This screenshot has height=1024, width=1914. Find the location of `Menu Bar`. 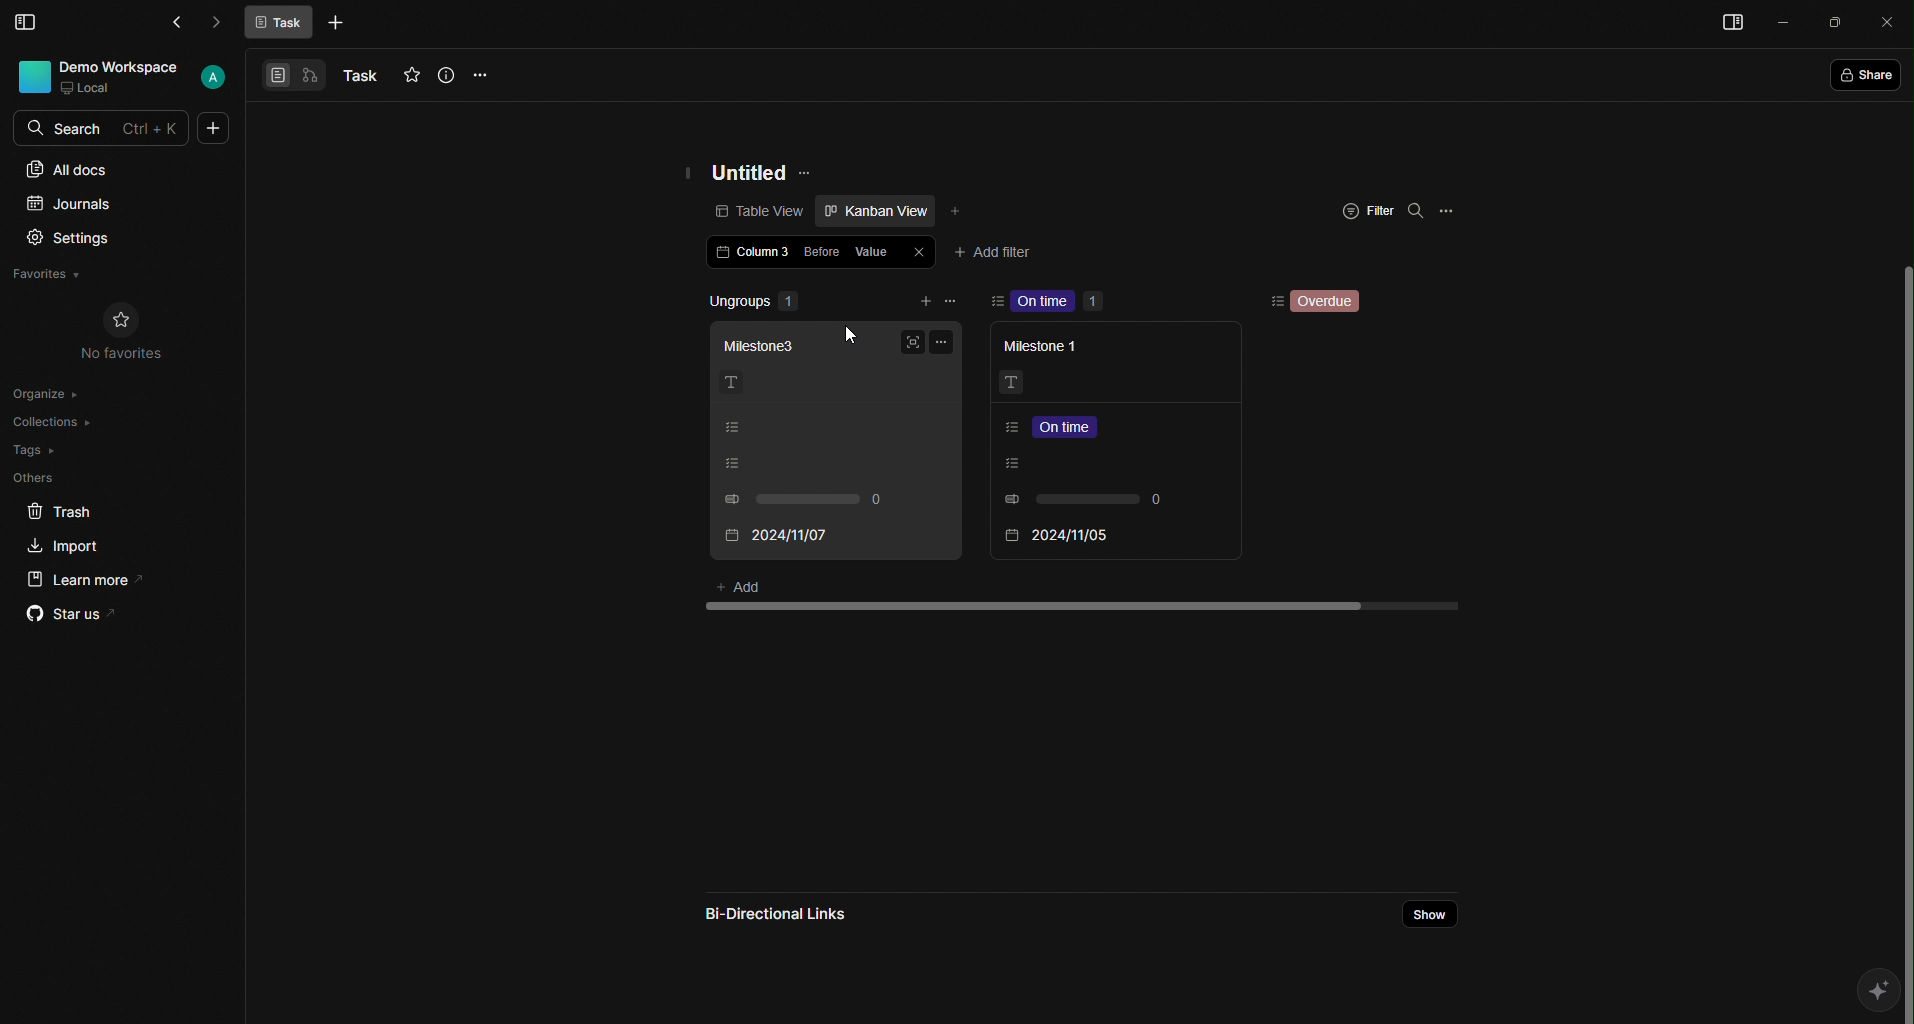

Menu Bar is located at coordinates (27, 20).